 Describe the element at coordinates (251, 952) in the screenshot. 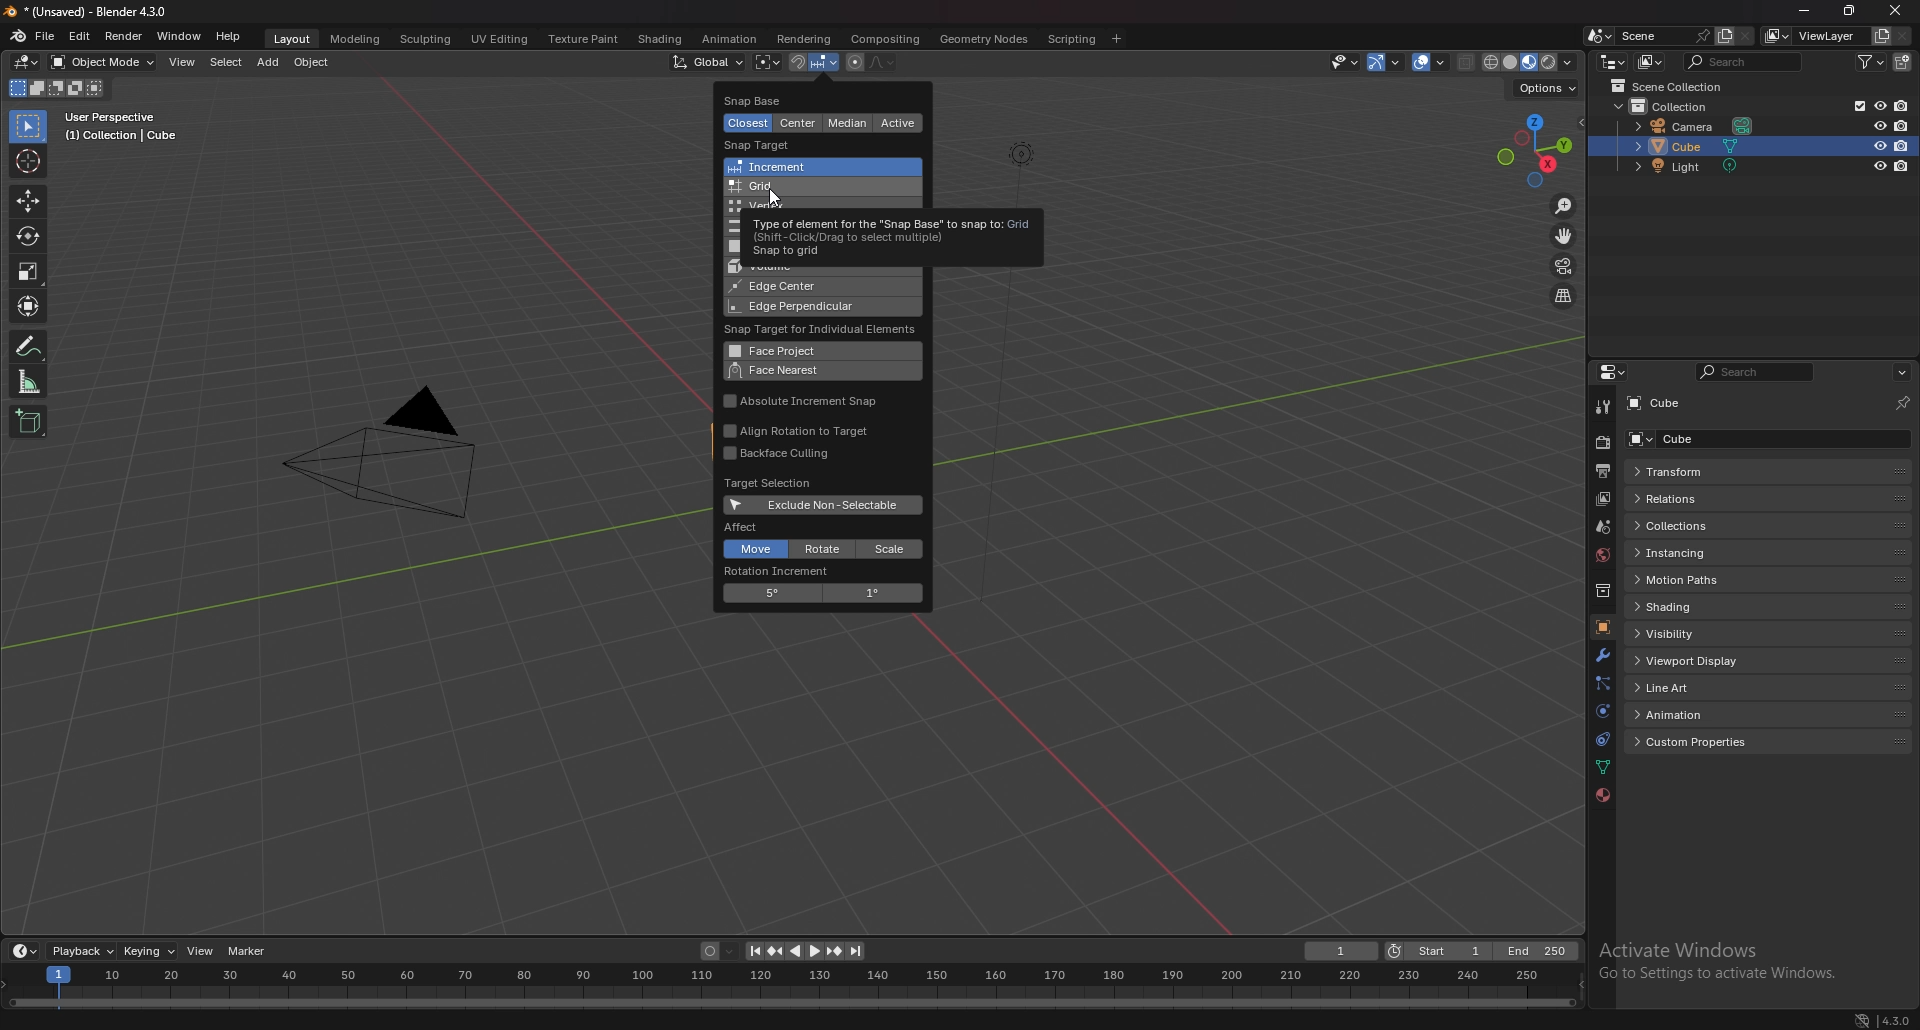

I see `marker` at that location.